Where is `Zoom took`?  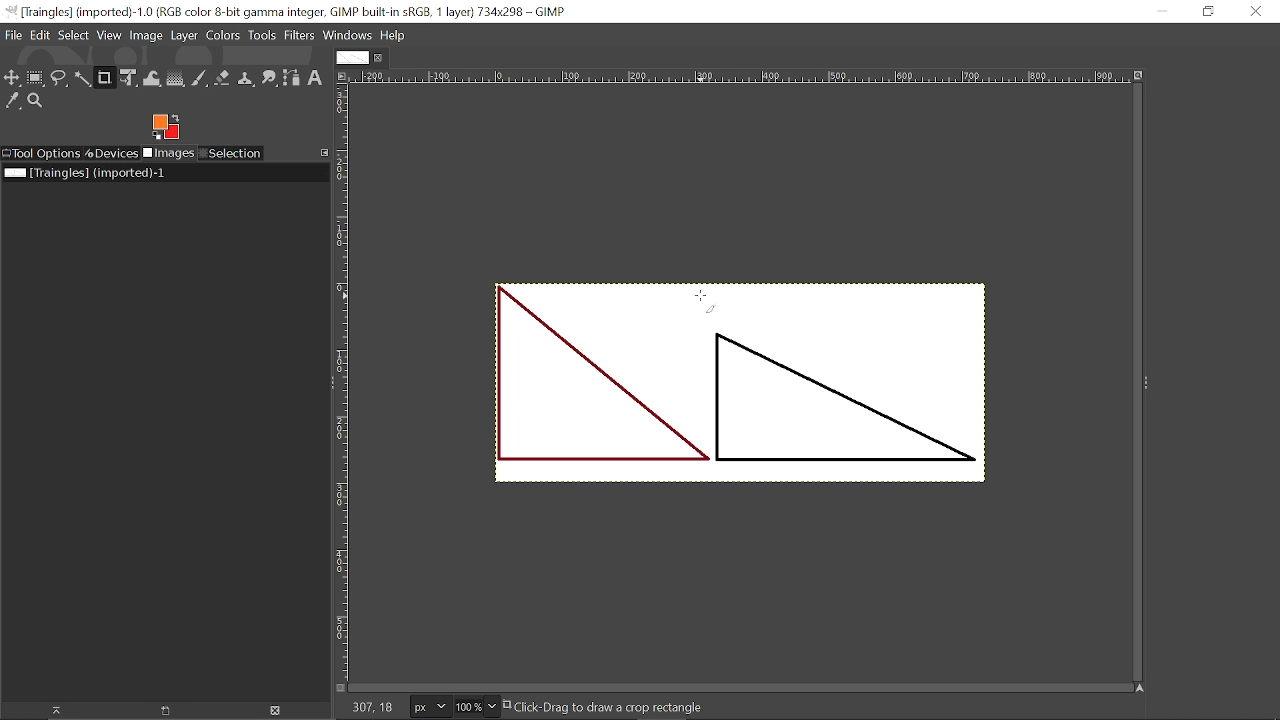 Zoom took is located at coordinates (36, 101).